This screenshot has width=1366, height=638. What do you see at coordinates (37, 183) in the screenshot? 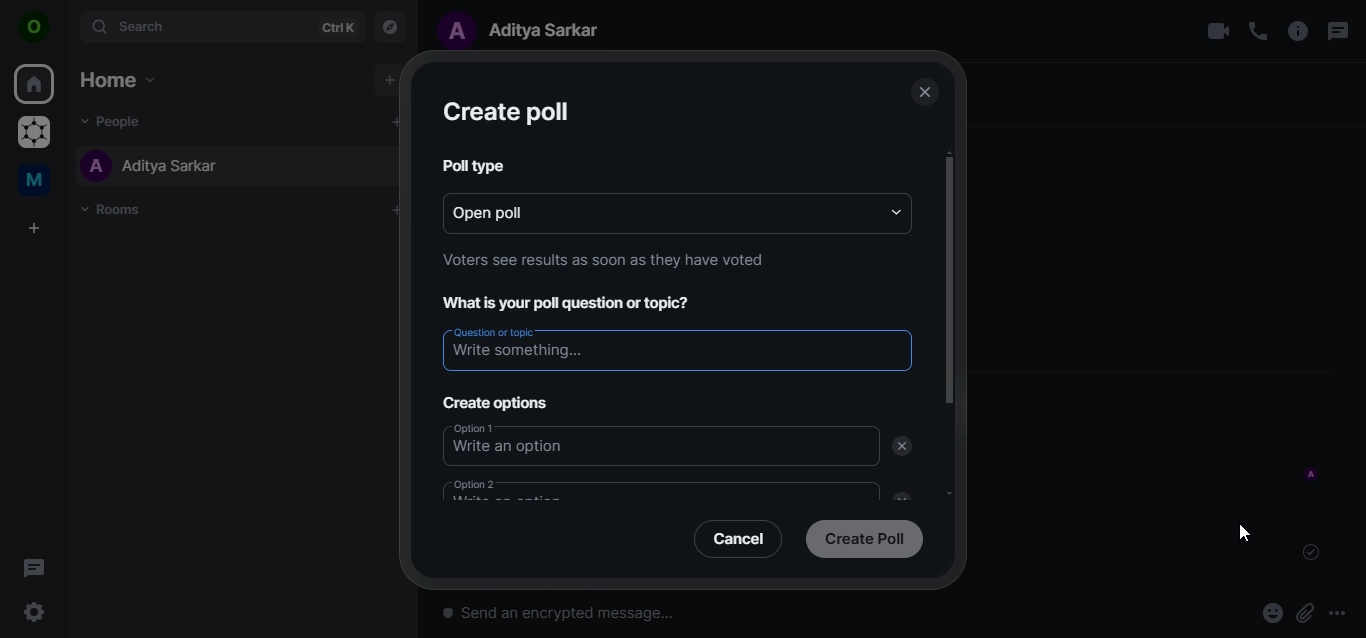
I see `me` at bounding box center [37, 183].